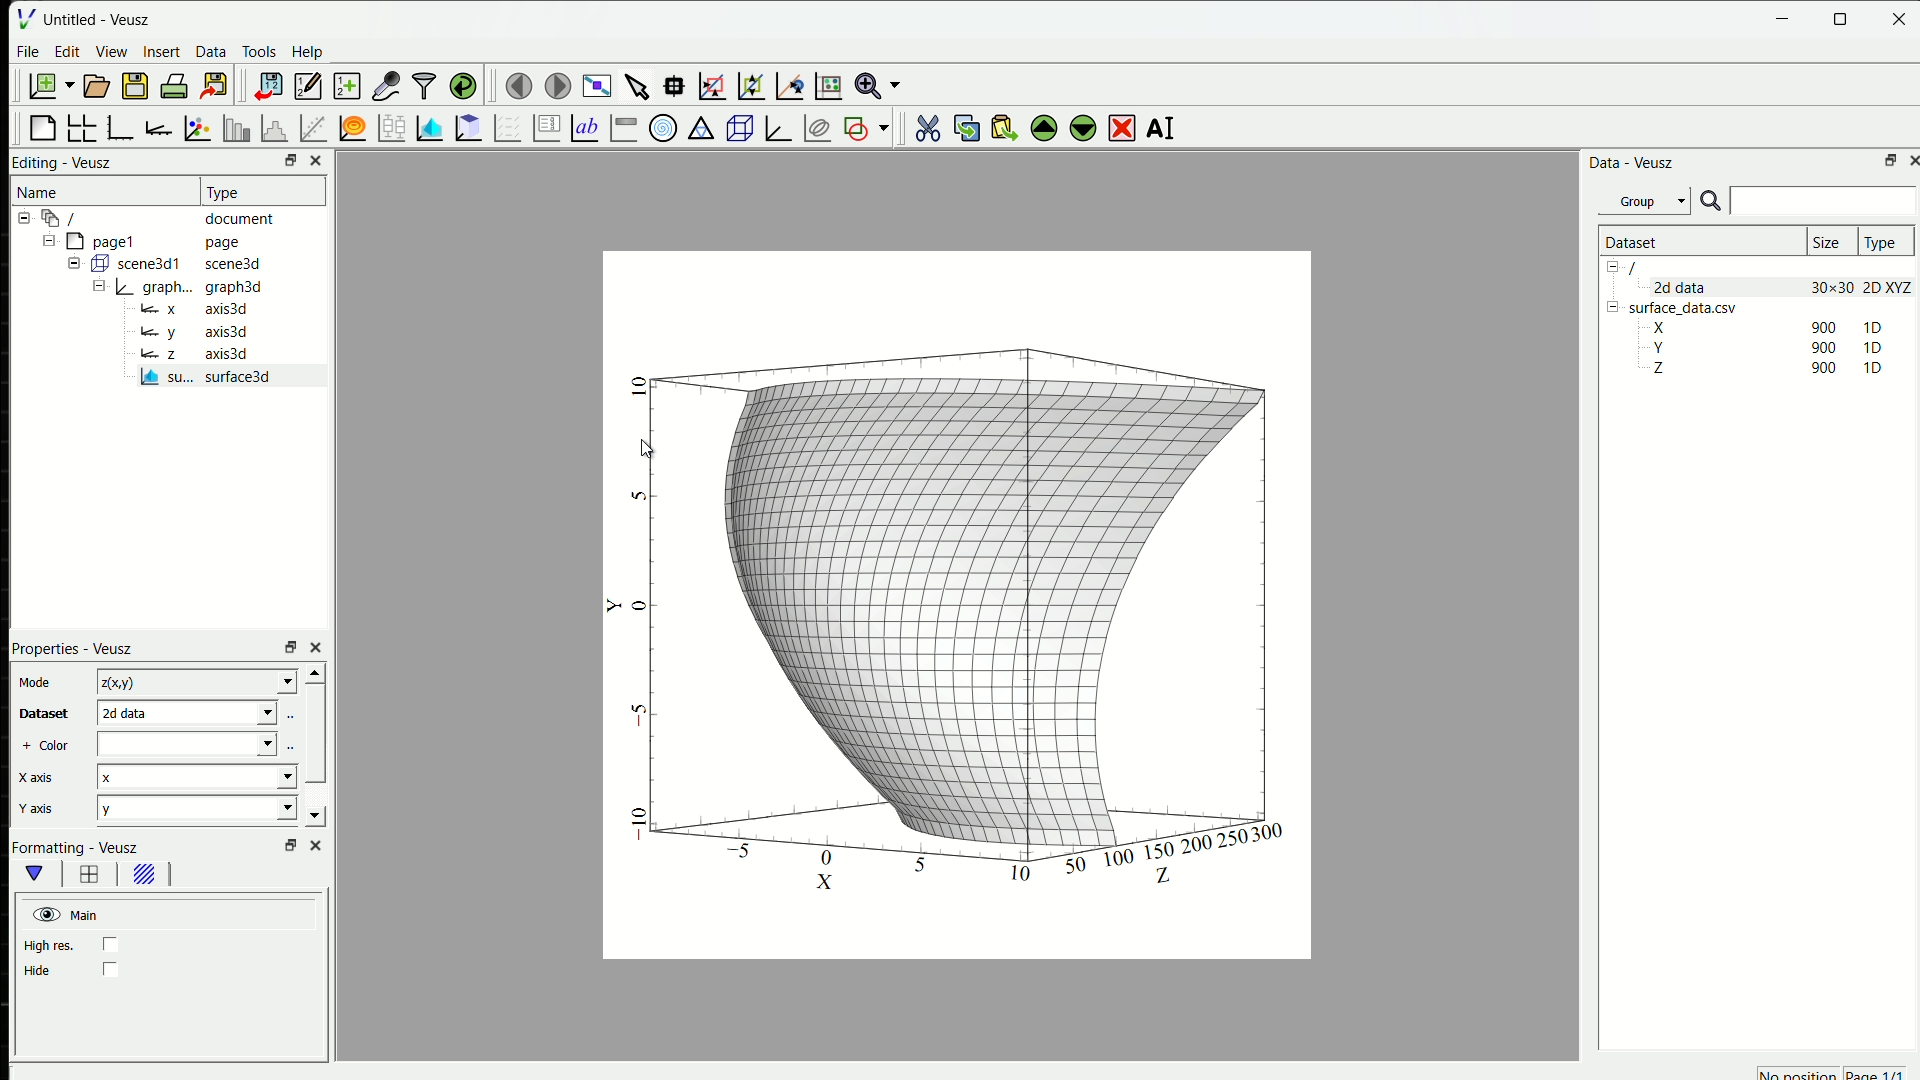  What do you see at coordinates (508, 127) in the screenshot?
I see `plot a vector field` at bounding box center [508, 127].